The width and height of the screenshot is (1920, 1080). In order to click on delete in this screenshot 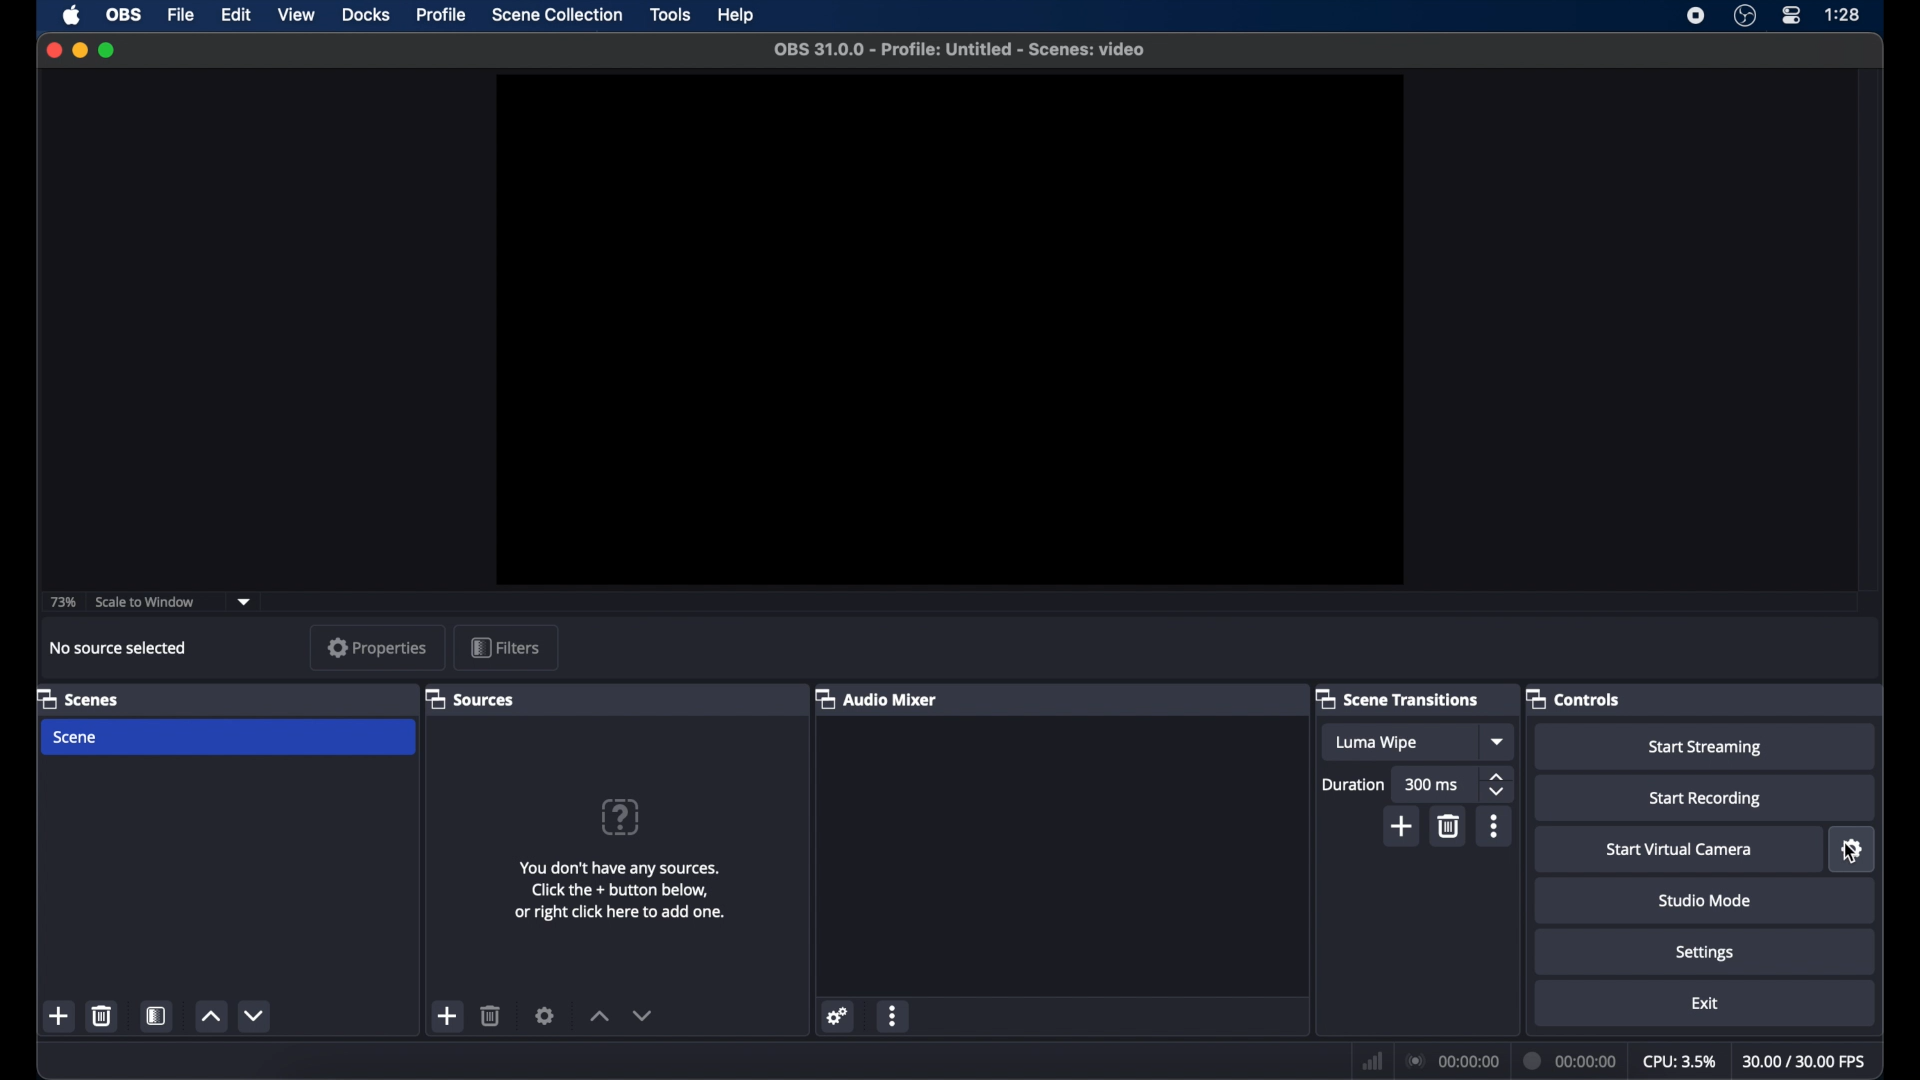, I will do `click(1448, 826)`.